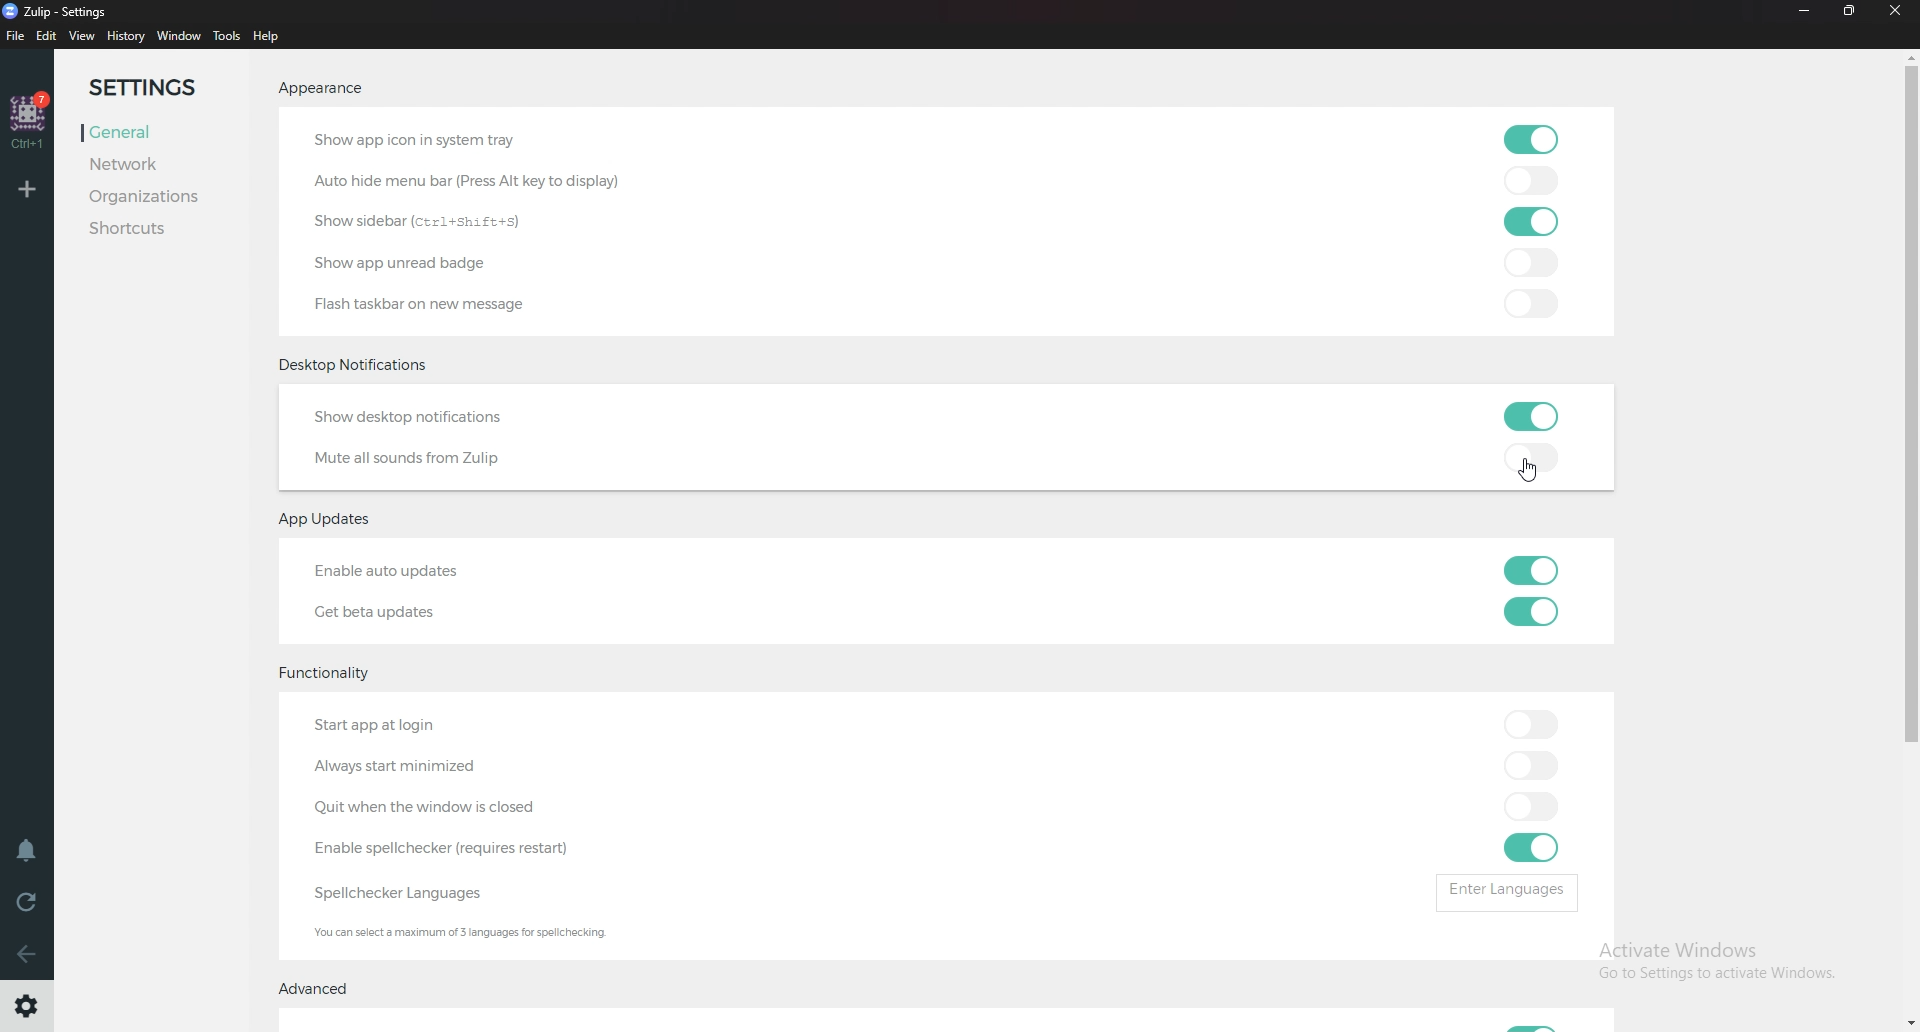 This screenshot has width=1920, height=1032. What do you see at coordinates (16, 36) in the screenshot?
I see `file` at bounding box center [16, 36].